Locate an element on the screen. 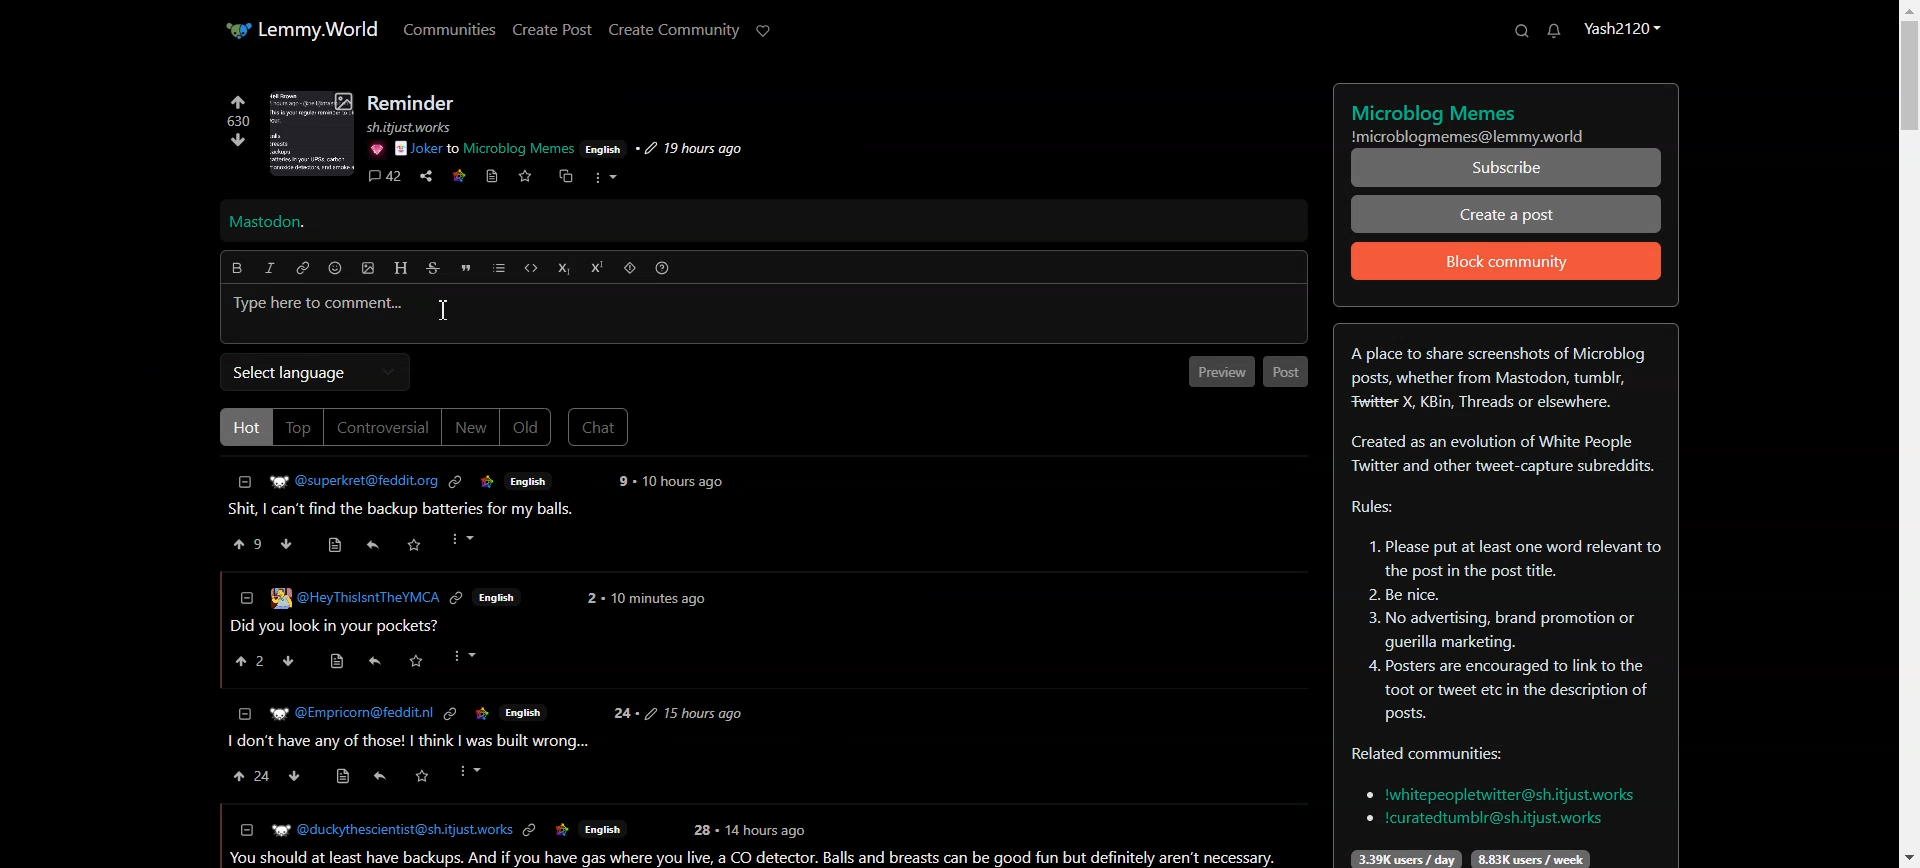 The height and width of the screenshot is (868, 1920). ® @duckythescientist@sh.
itjust works is located at coordinates (391, 830).